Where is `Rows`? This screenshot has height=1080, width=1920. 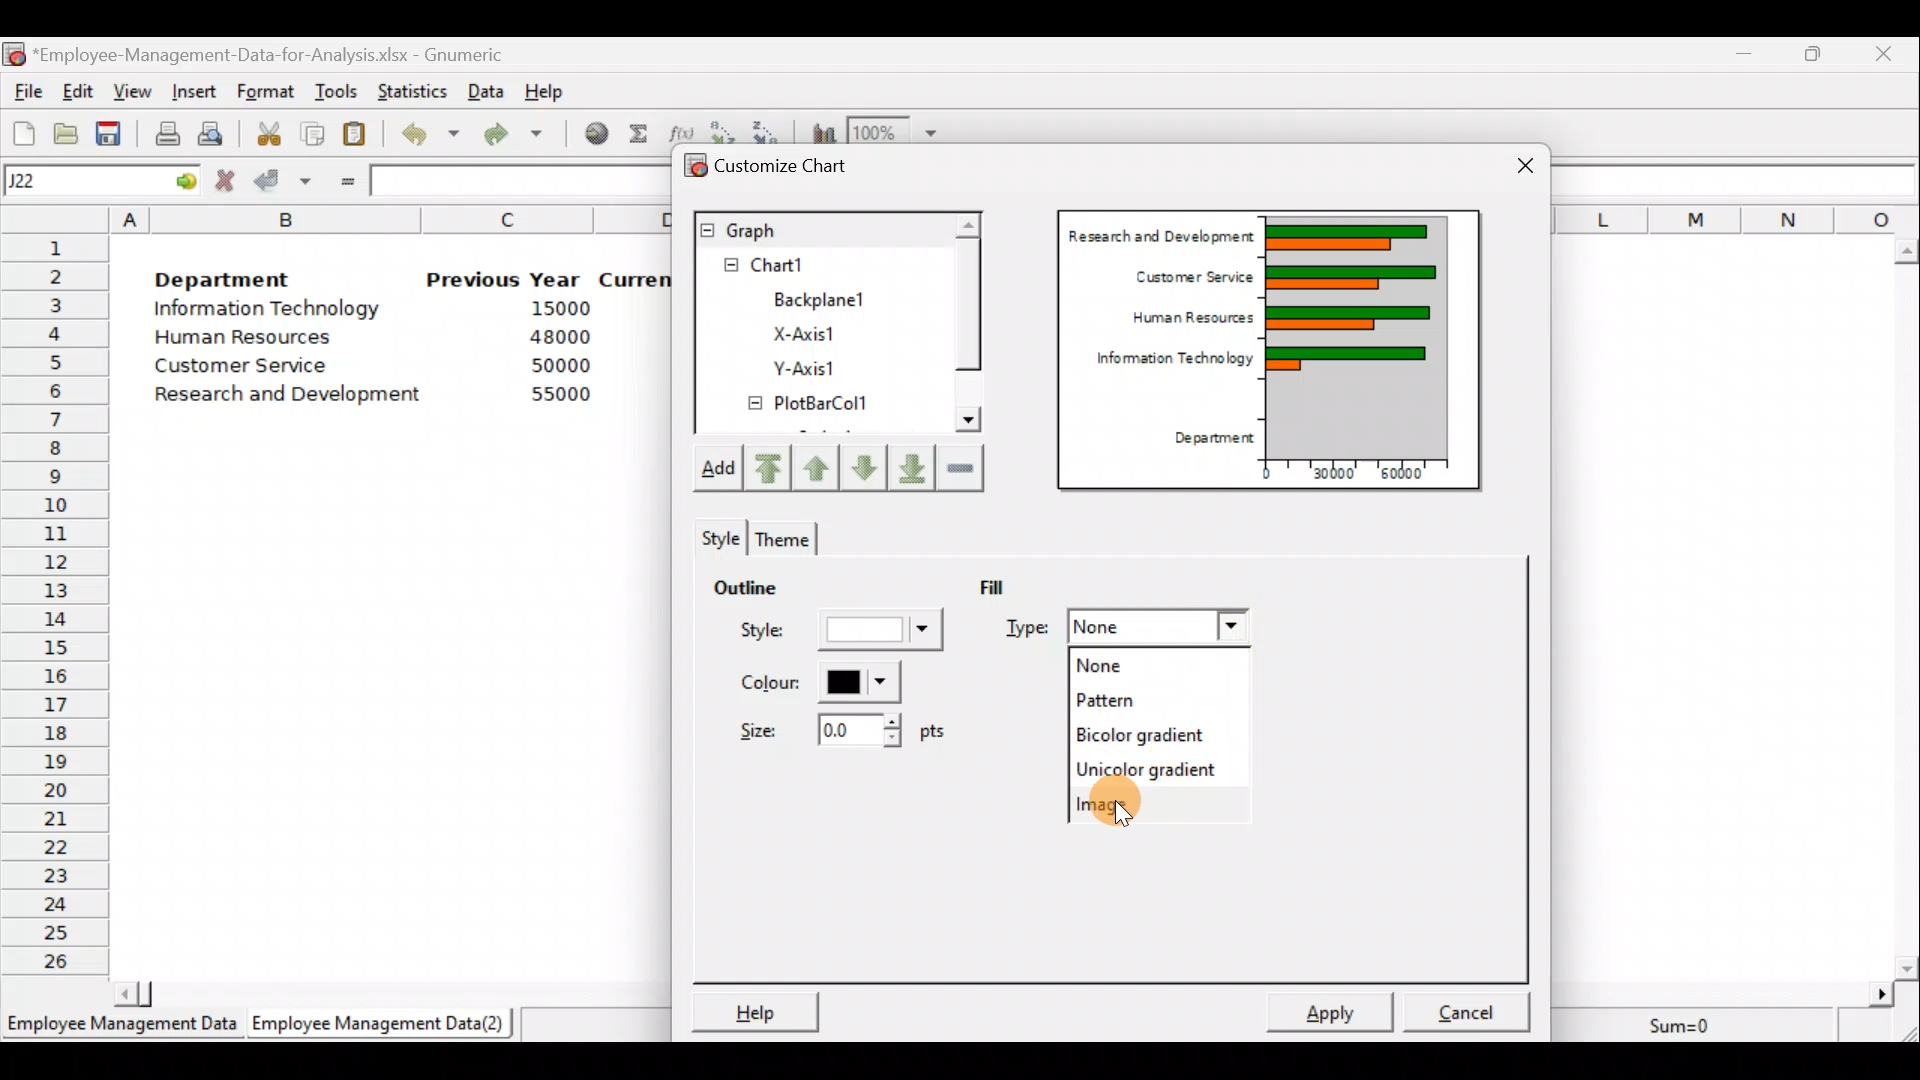
Rows is located at coordinates (56, 606).